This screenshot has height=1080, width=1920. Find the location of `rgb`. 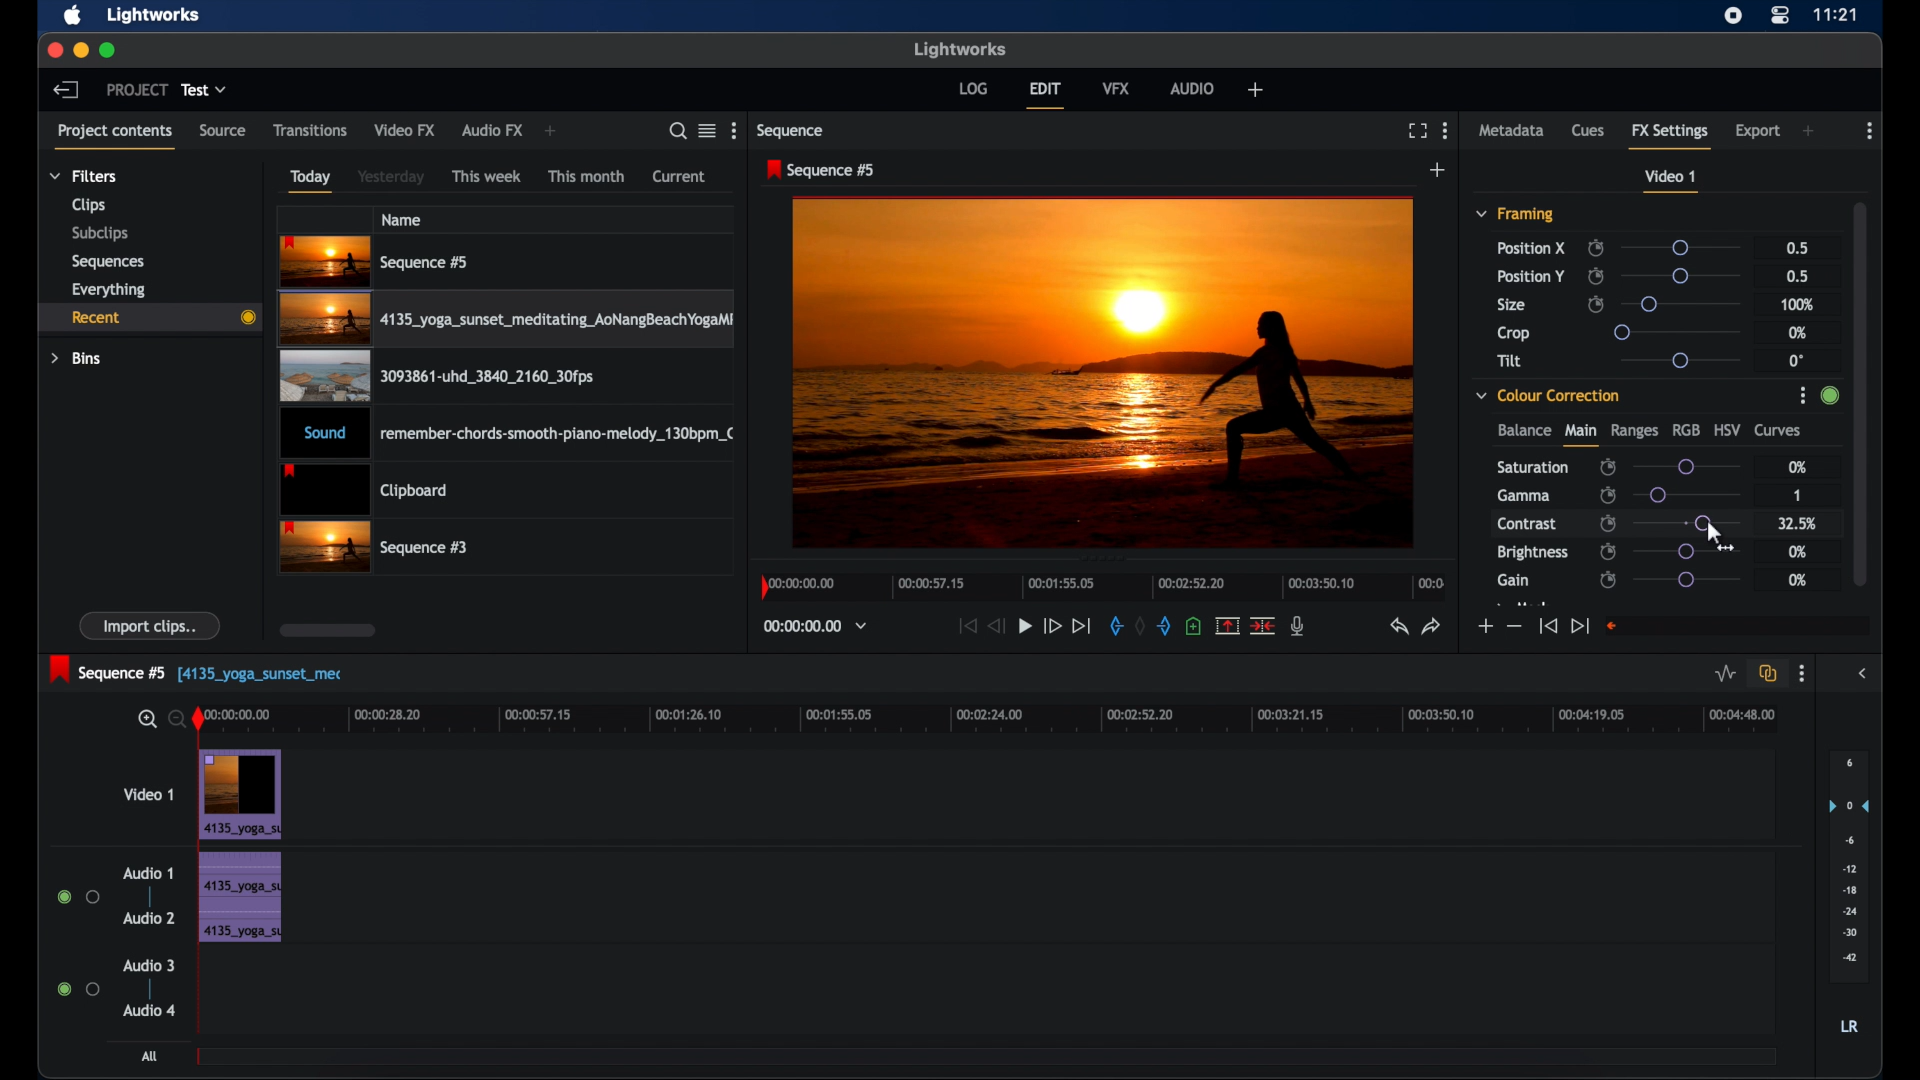

rgb is located at coordinates (1686, 428).